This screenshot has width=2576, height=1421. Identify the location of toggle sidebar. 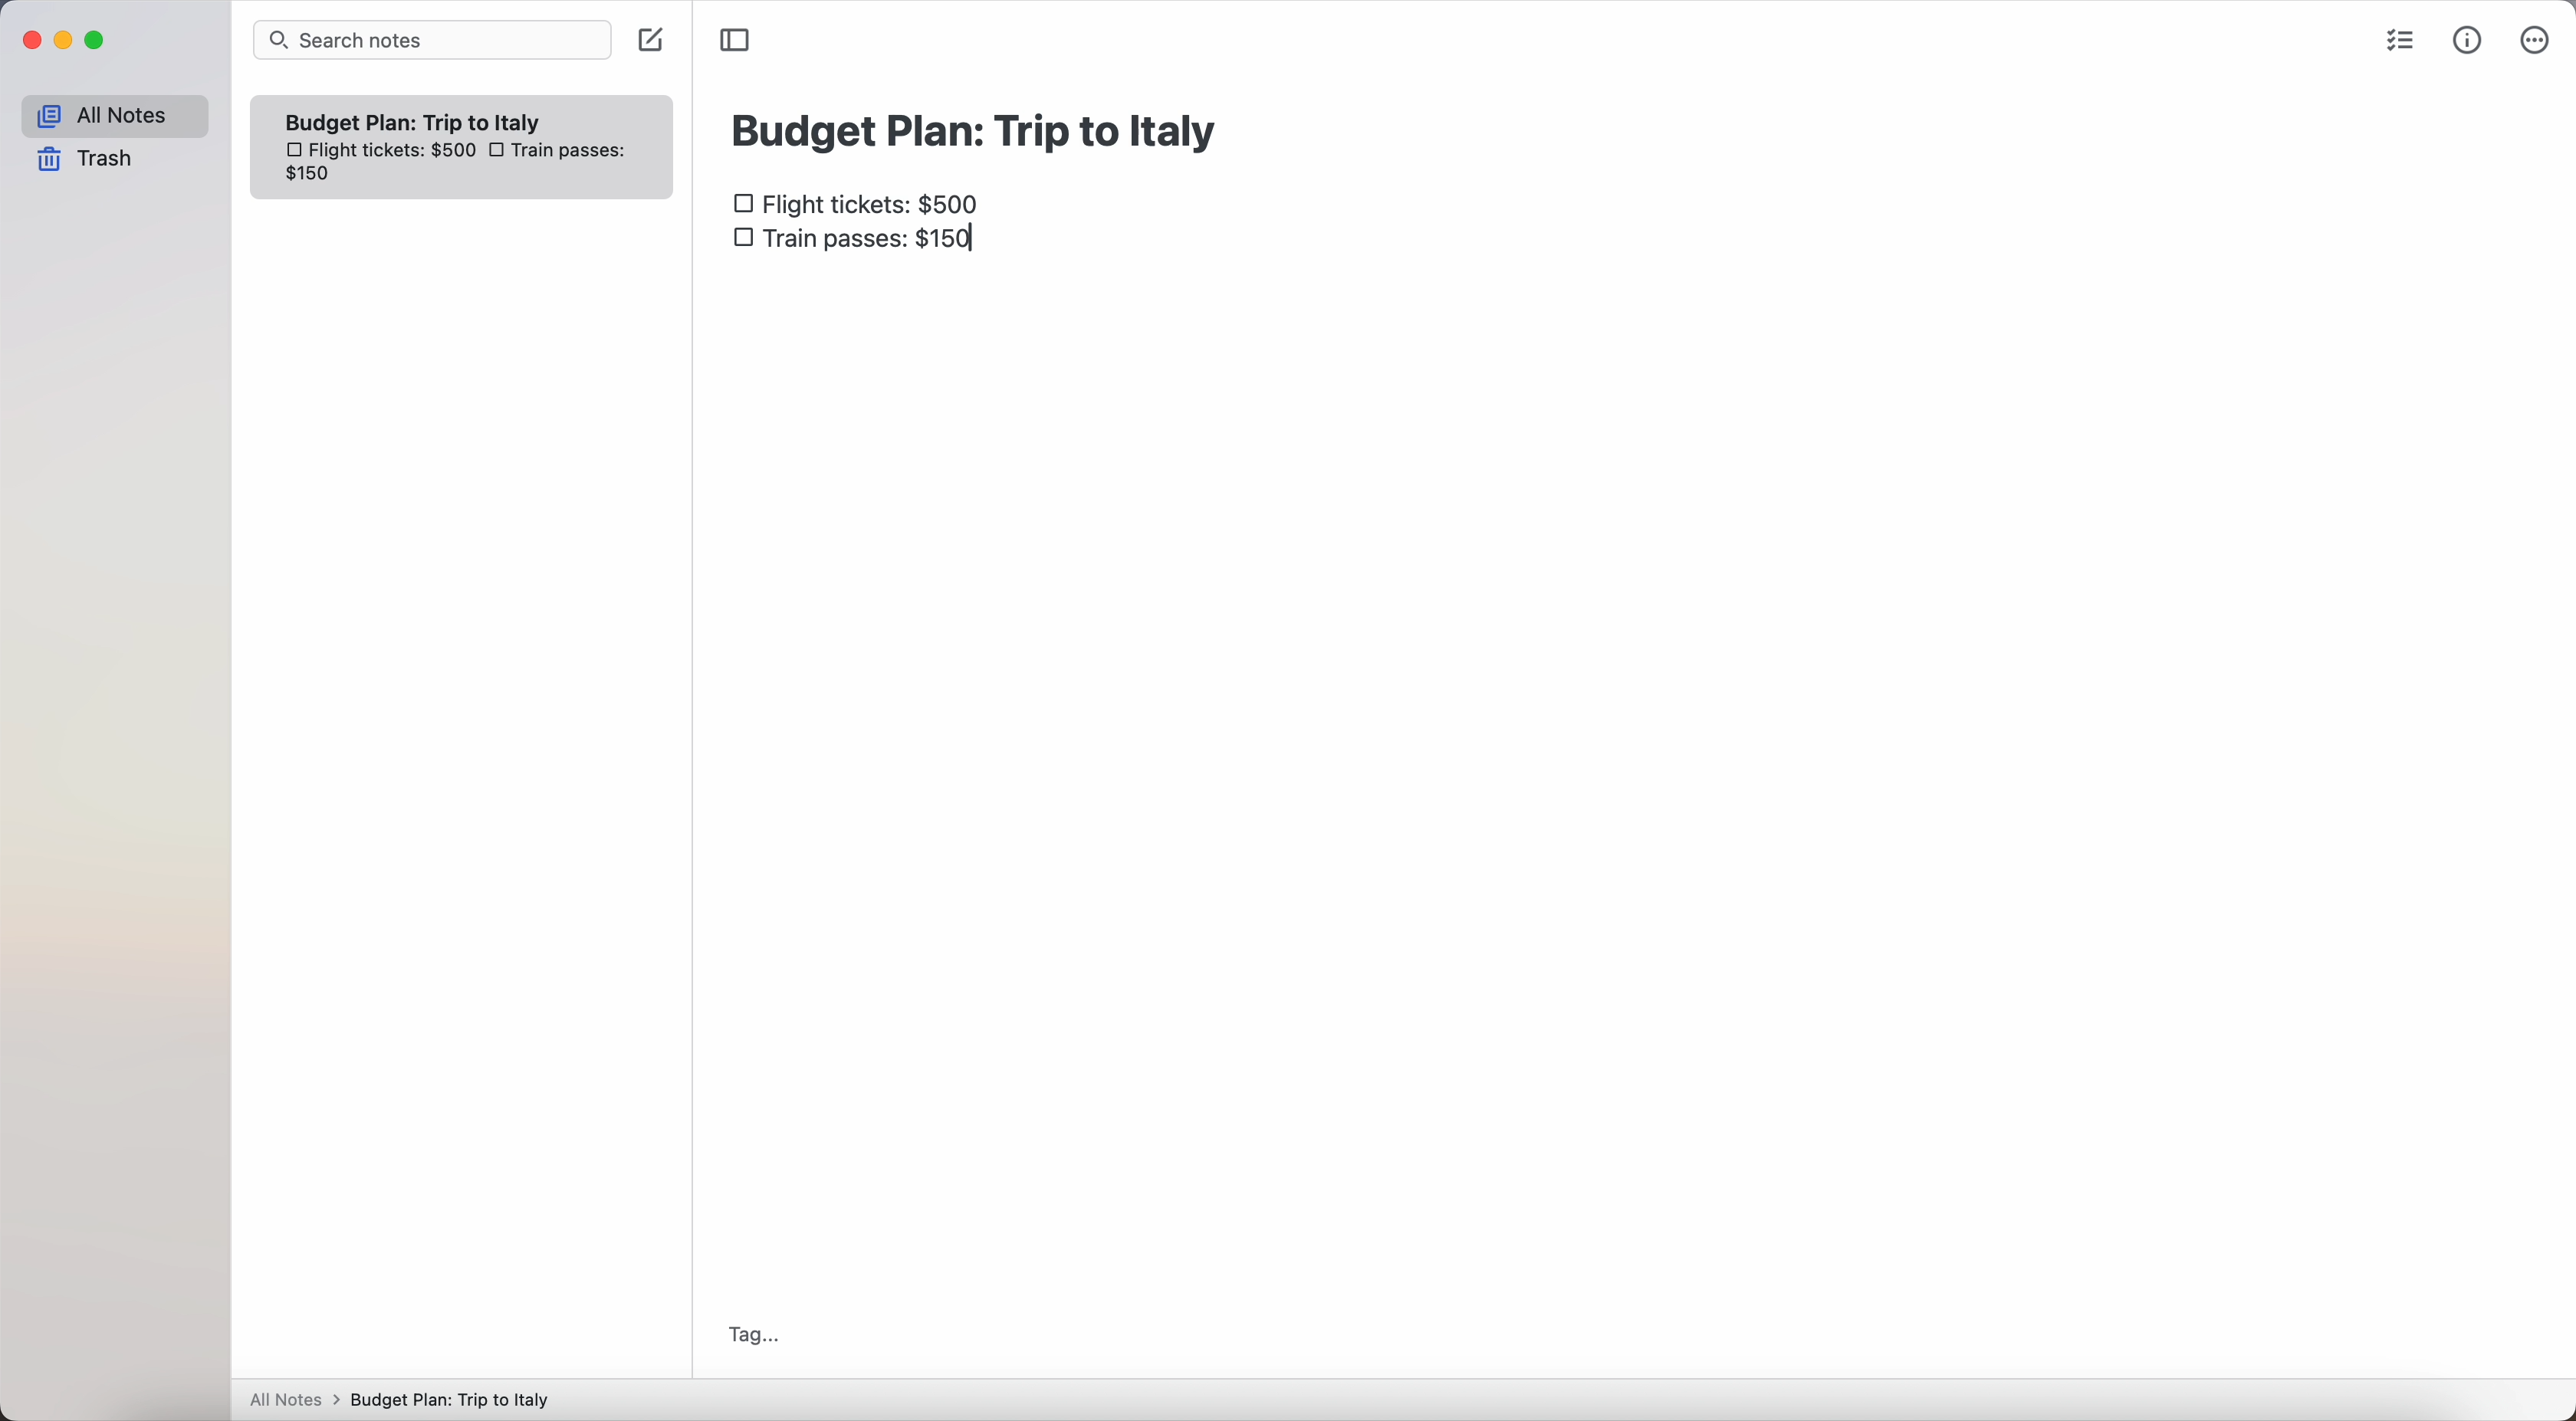
(736, 39).